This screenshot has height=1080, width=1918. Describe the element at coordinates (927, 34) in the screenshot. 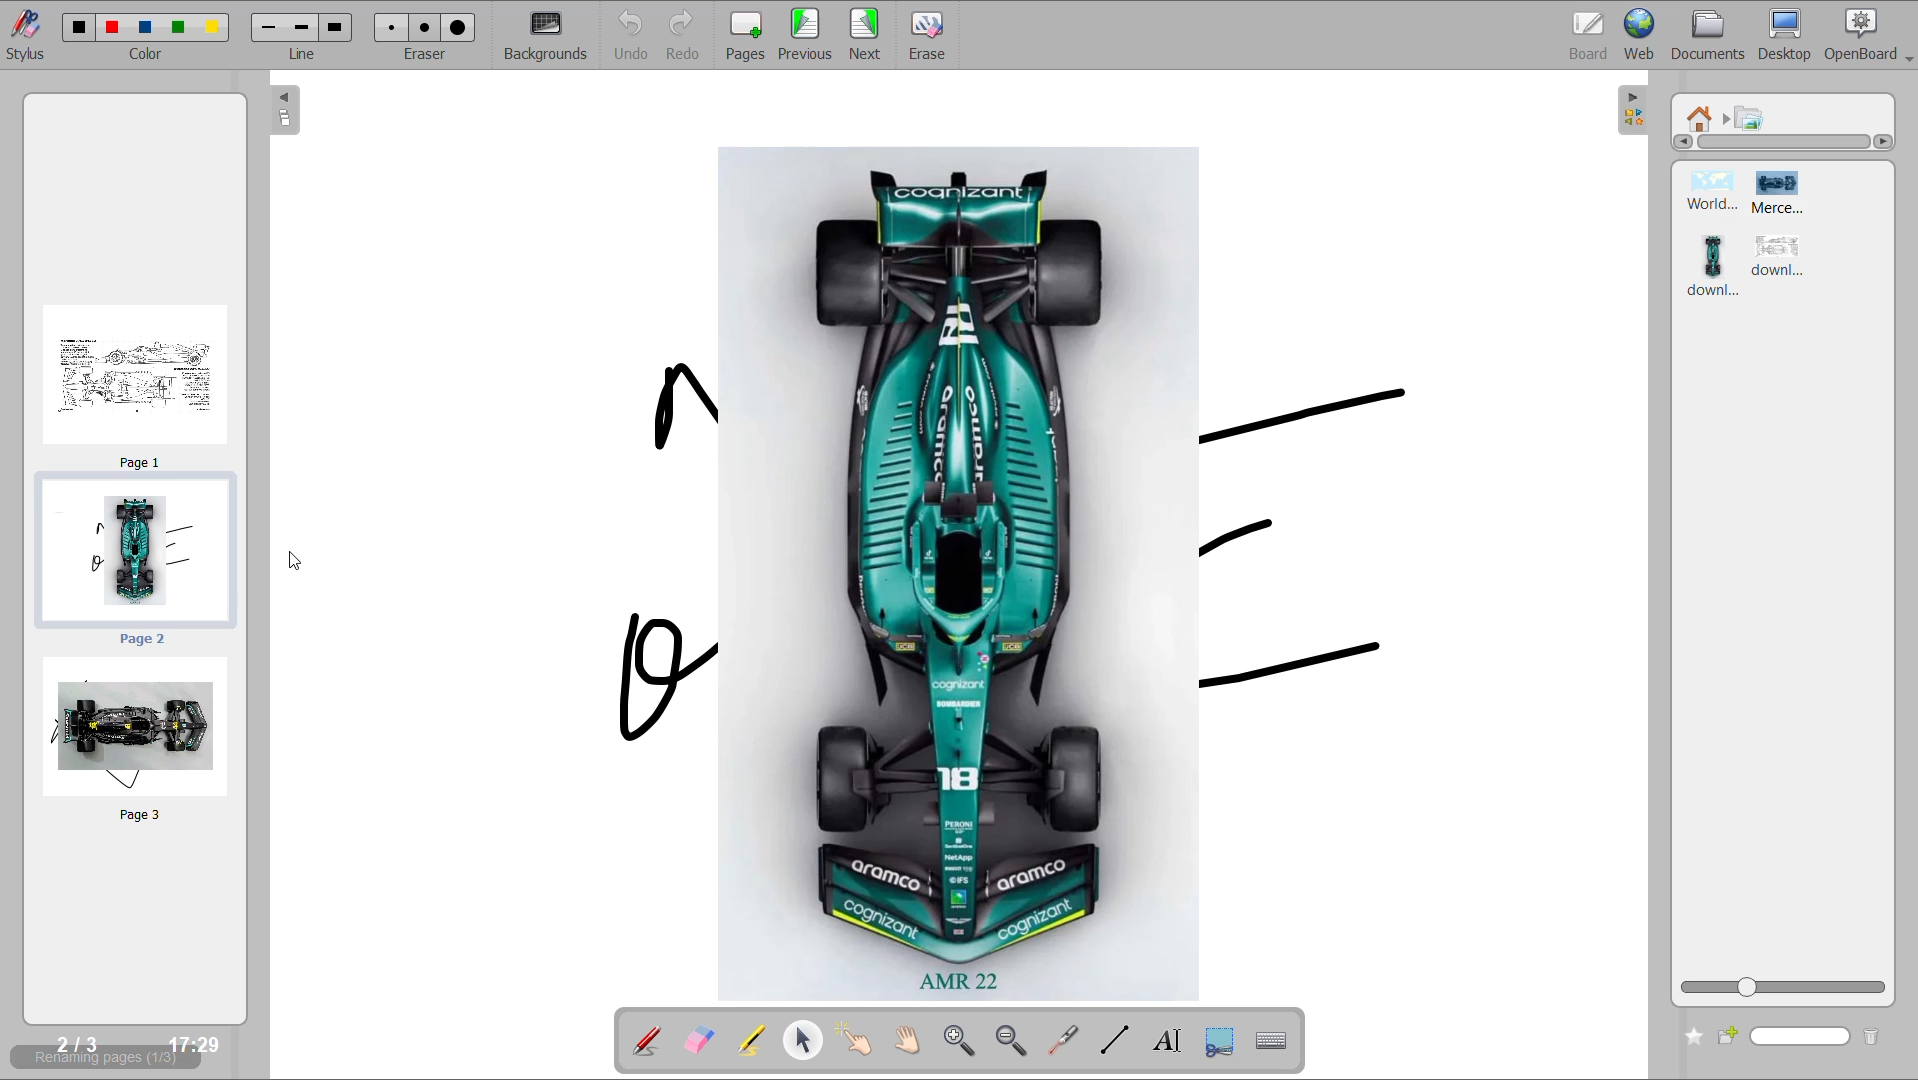

I see `erase` at that location.